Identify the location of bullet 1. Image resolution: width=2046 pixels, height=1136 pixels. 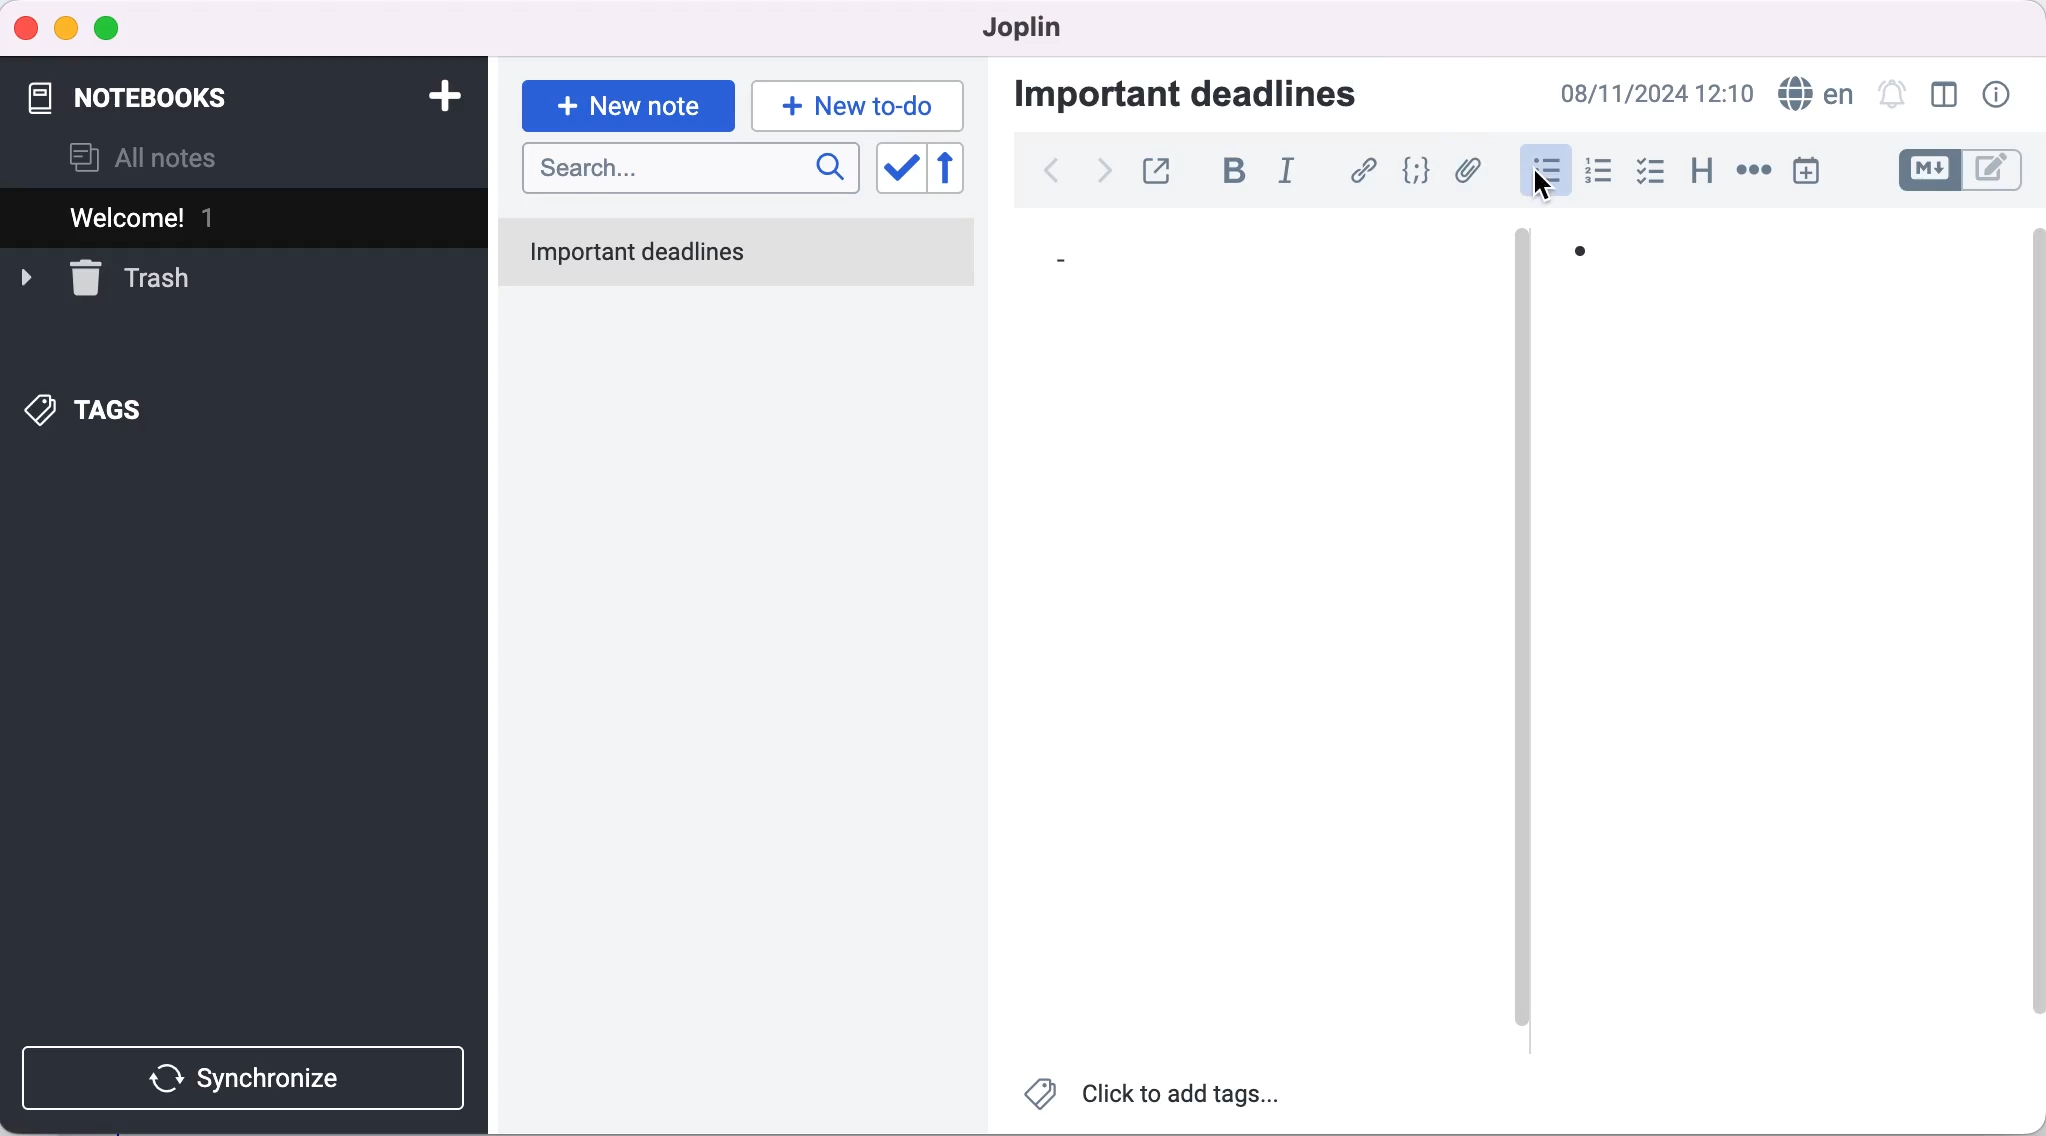
(1591, 261).